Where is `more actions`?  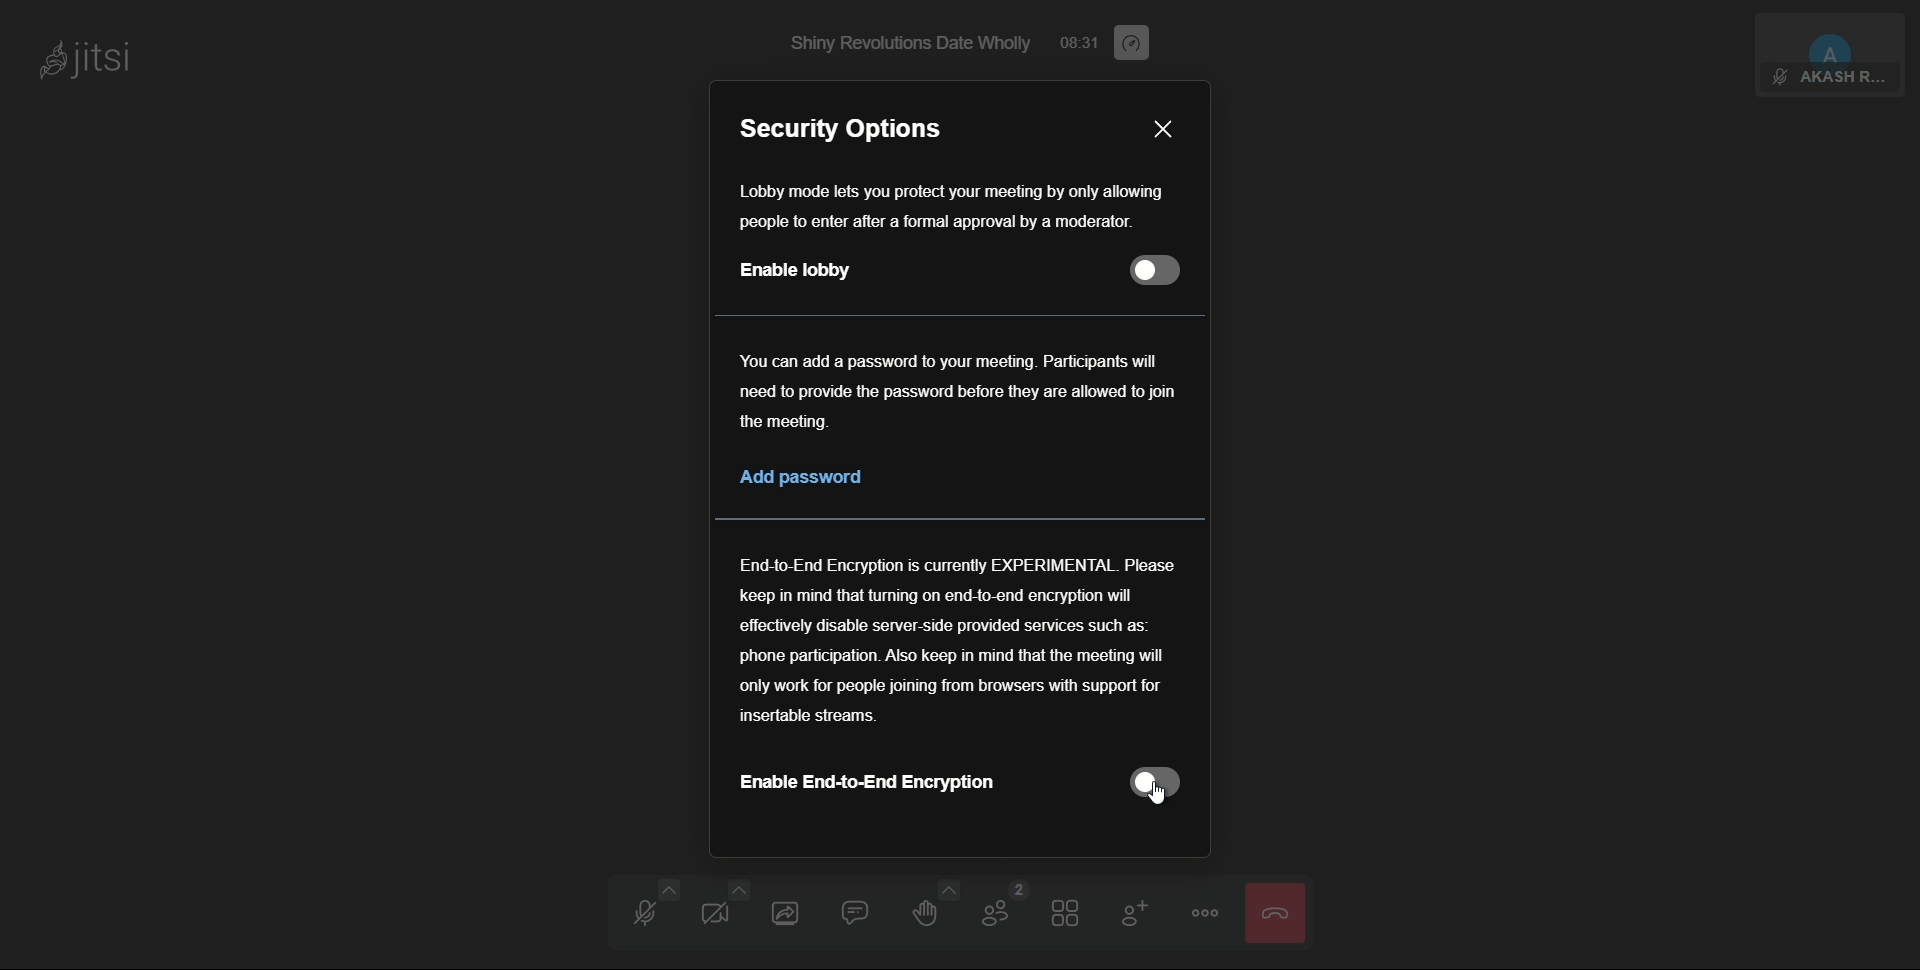 more actions is located at coordinates (1204, 912).